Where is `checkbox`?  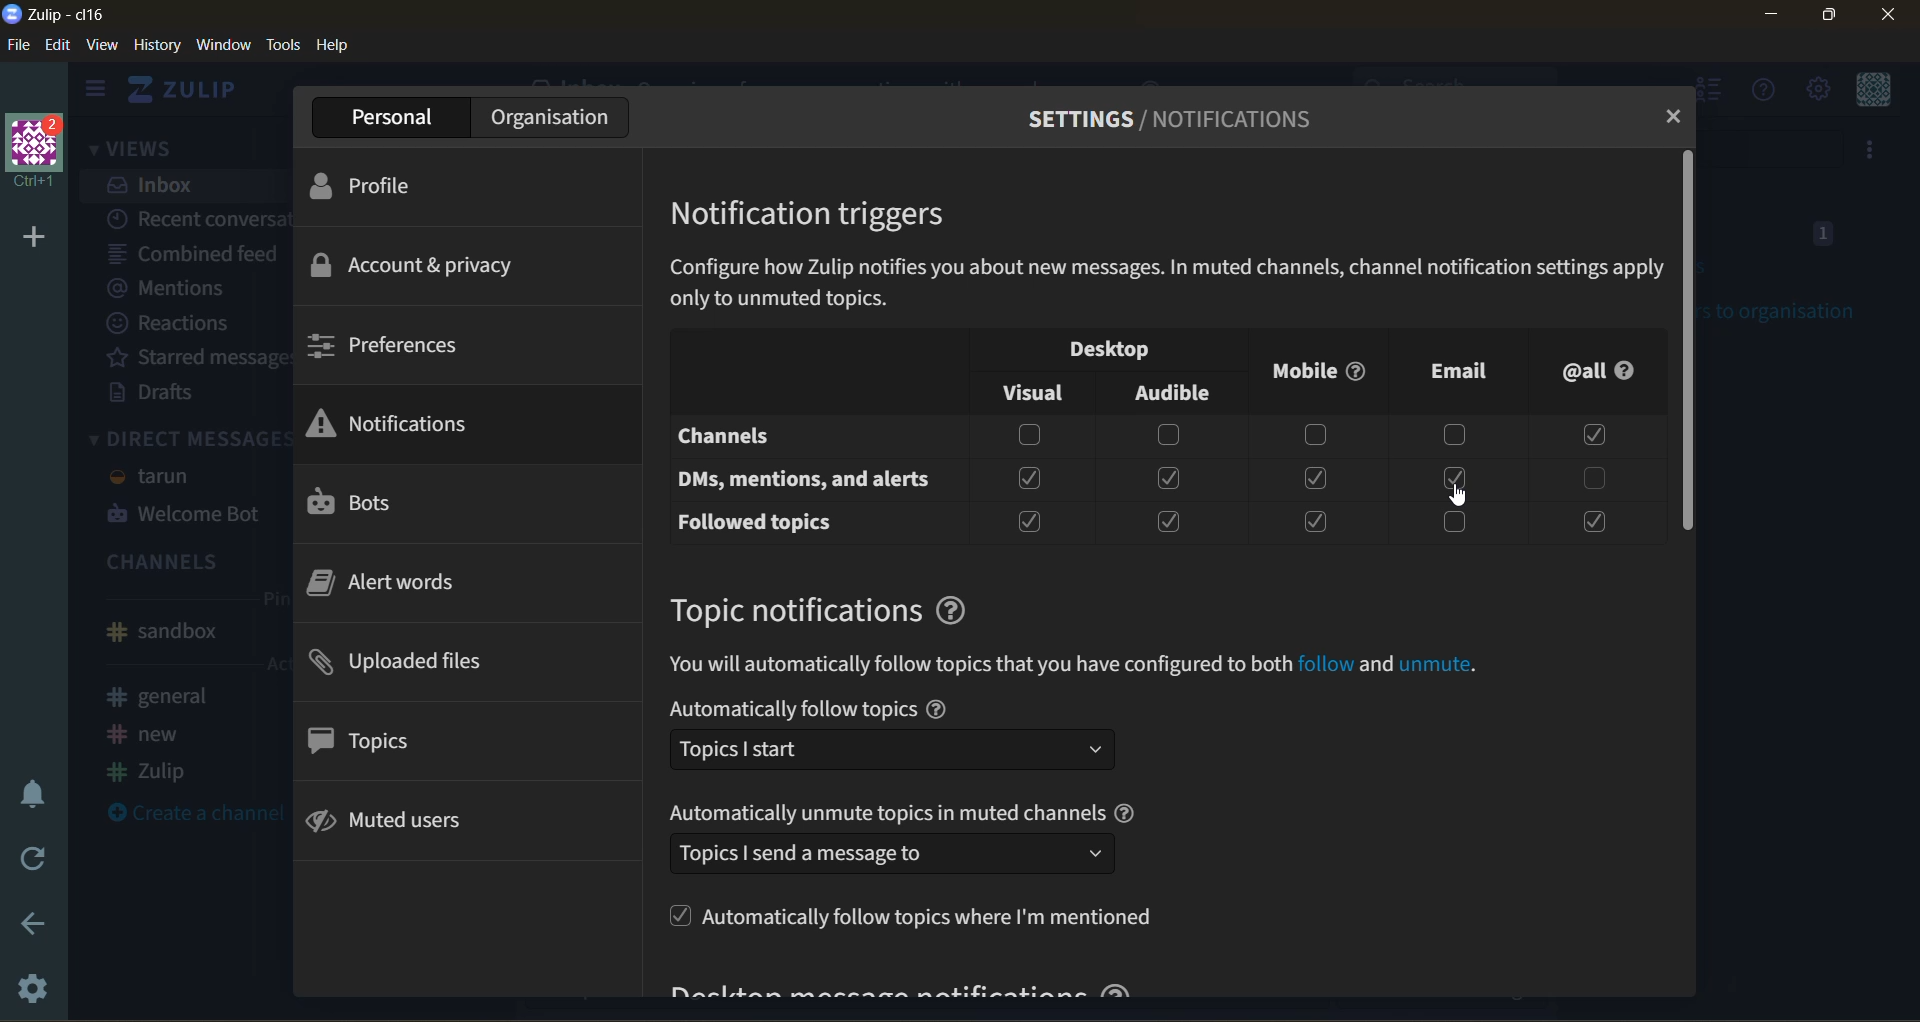 checkbox is located at coordinates (1023, 435).